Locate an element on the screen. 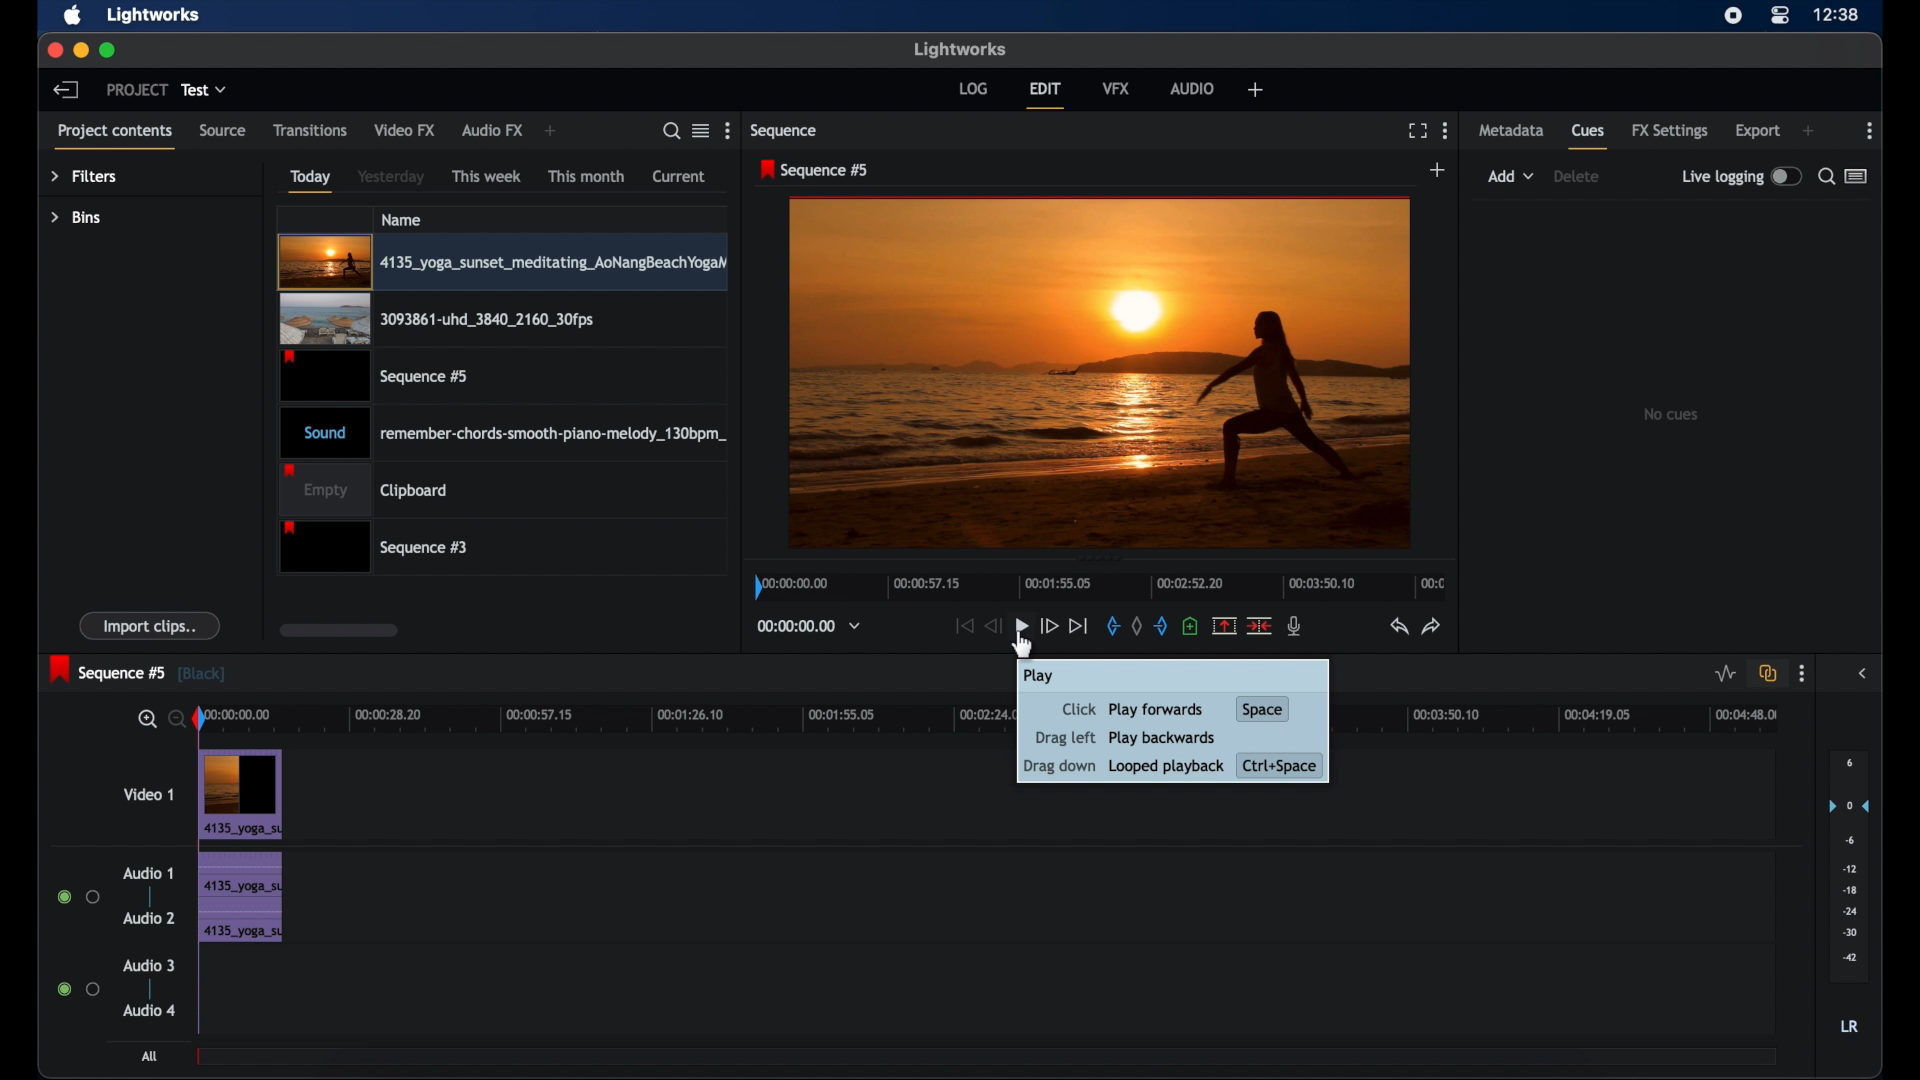 The width and height of the screenshot is (1920, 1080). screen recorder icon is located at coordinates (1732, 16).